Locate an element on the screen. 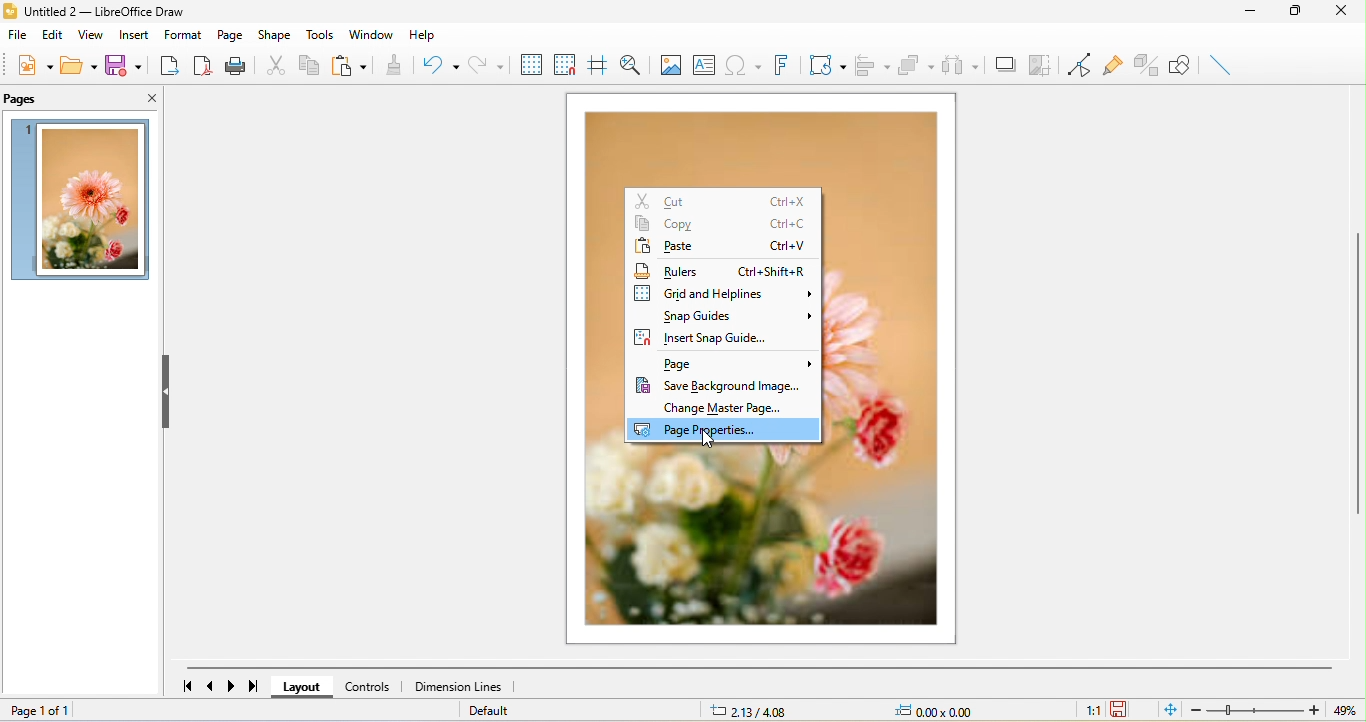 Image resolution: width=1366 pixels, height=722 pixels. fit to the current window is located at coordinates (1173, 710).